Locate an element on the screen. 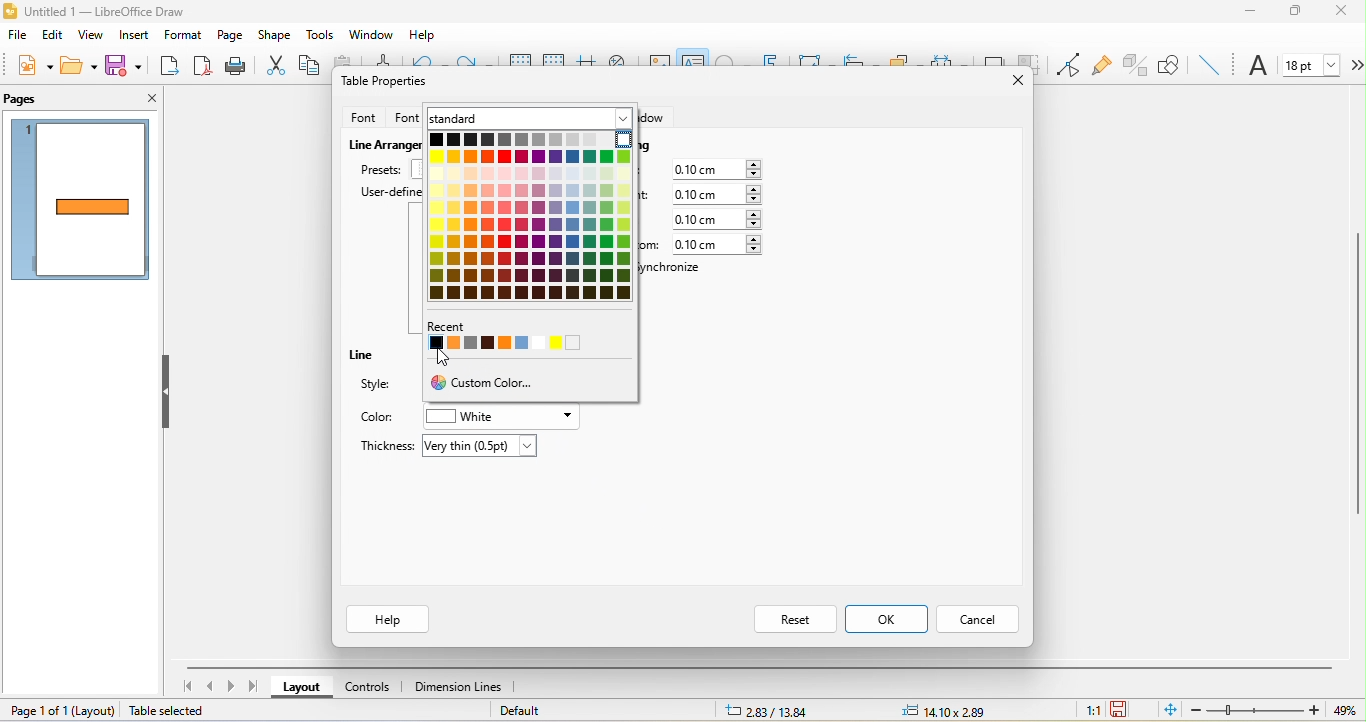 Image resolution: width=1366 pixels, height=722 pixels. font is located at coordinates (1258, 67).